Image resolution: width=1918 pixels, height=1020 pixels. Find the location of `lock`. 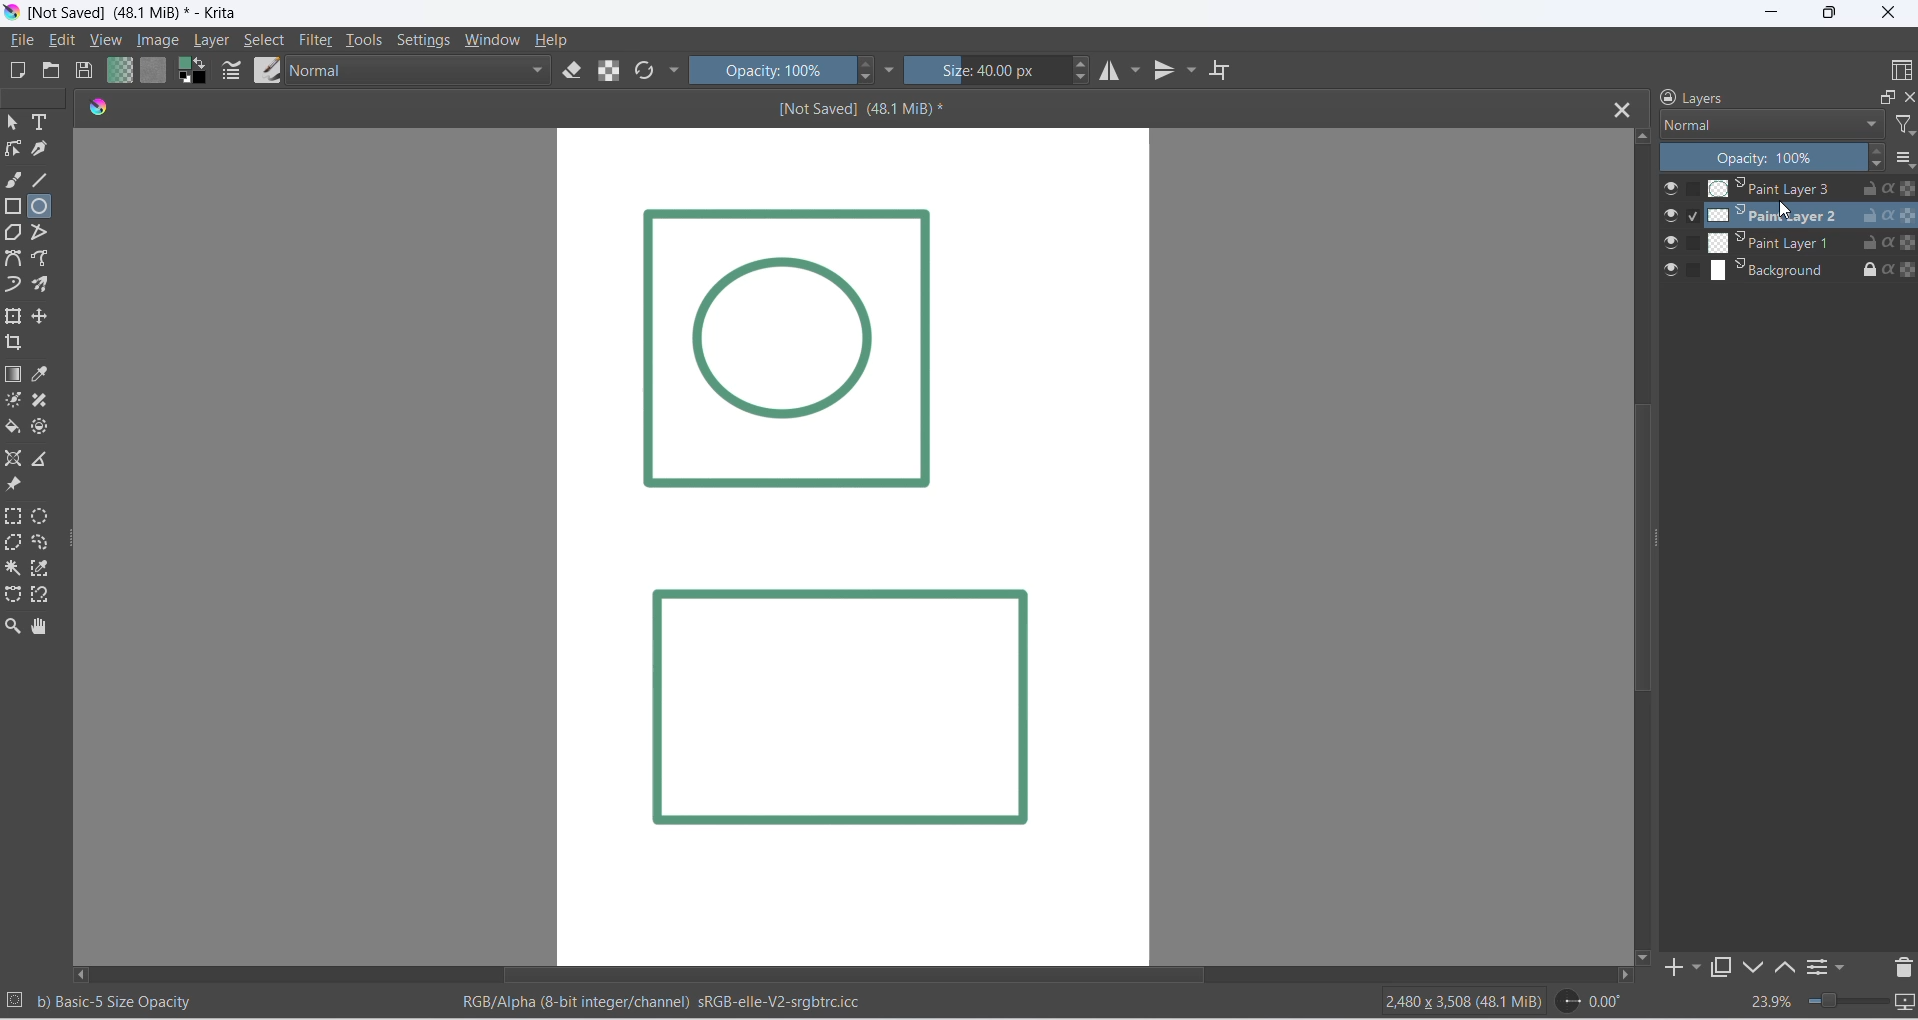

lock is located at coordinates (1866, 267).